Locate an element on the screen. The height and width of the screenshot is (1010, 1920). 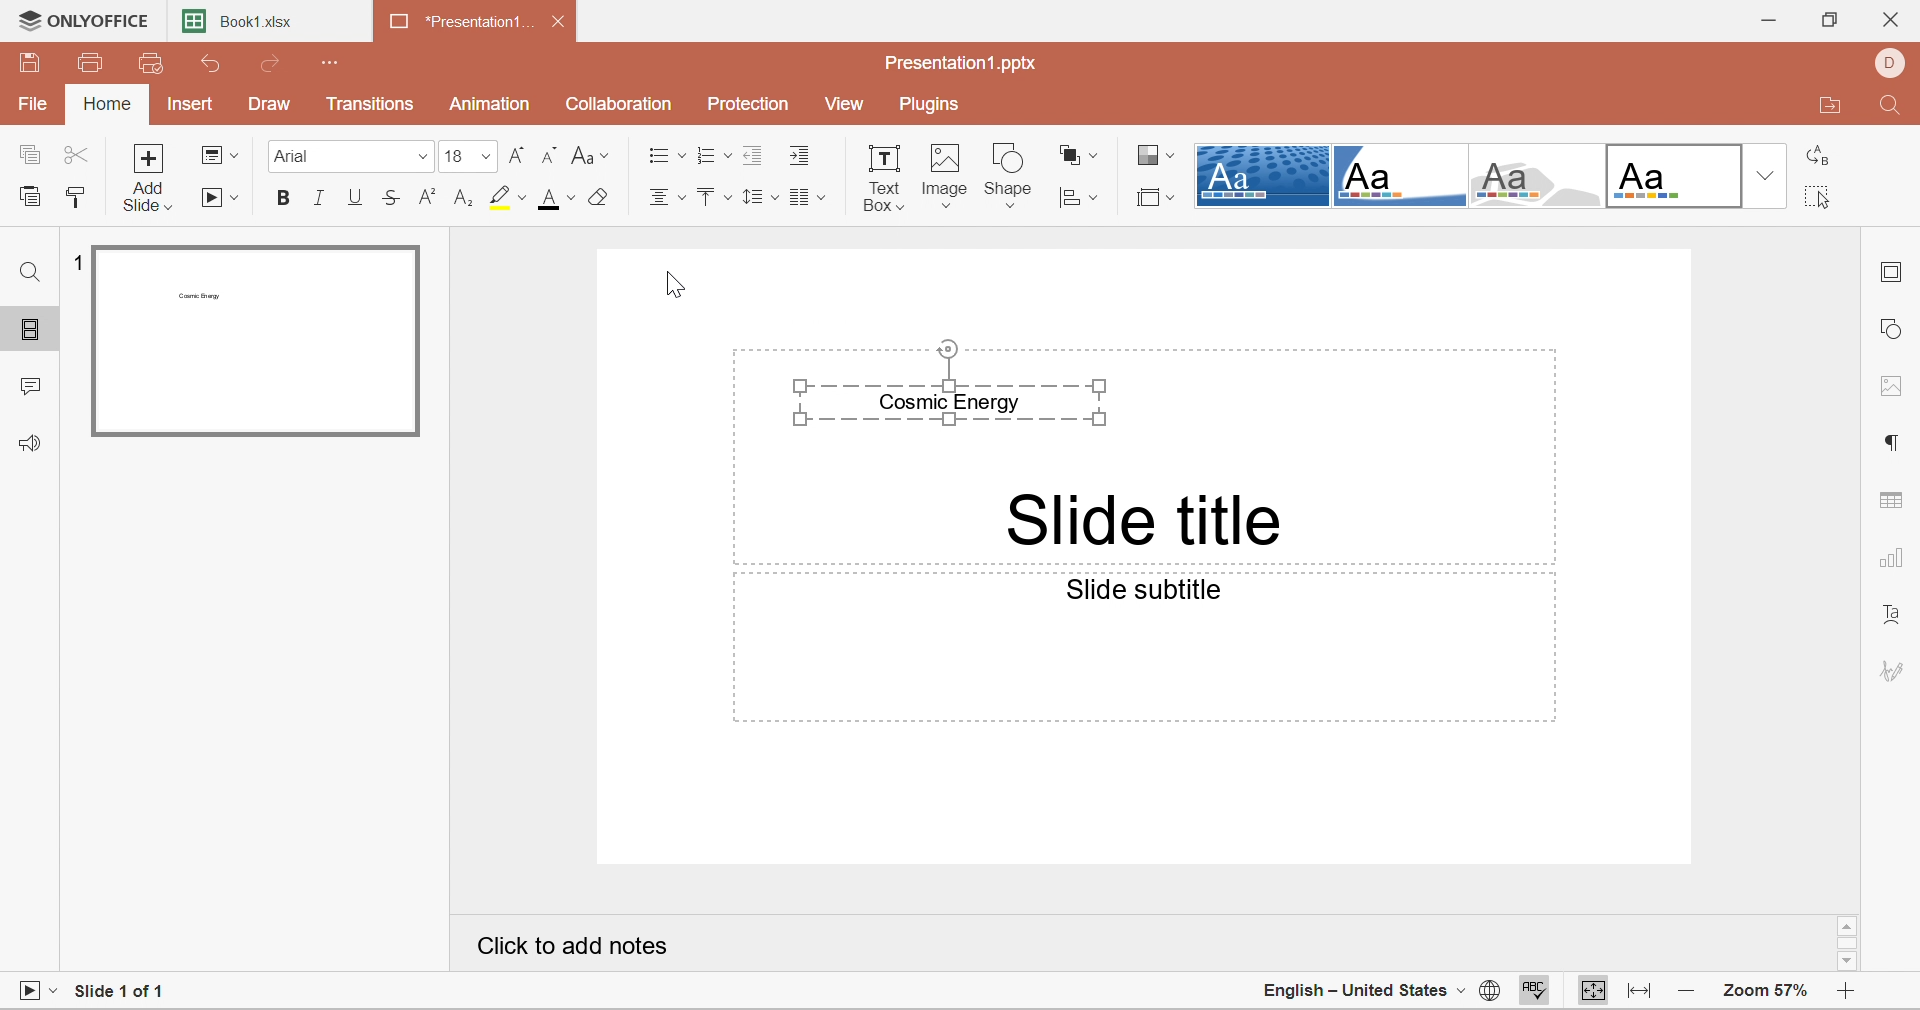
Fit to slide is located at coordinates (1589, 991).